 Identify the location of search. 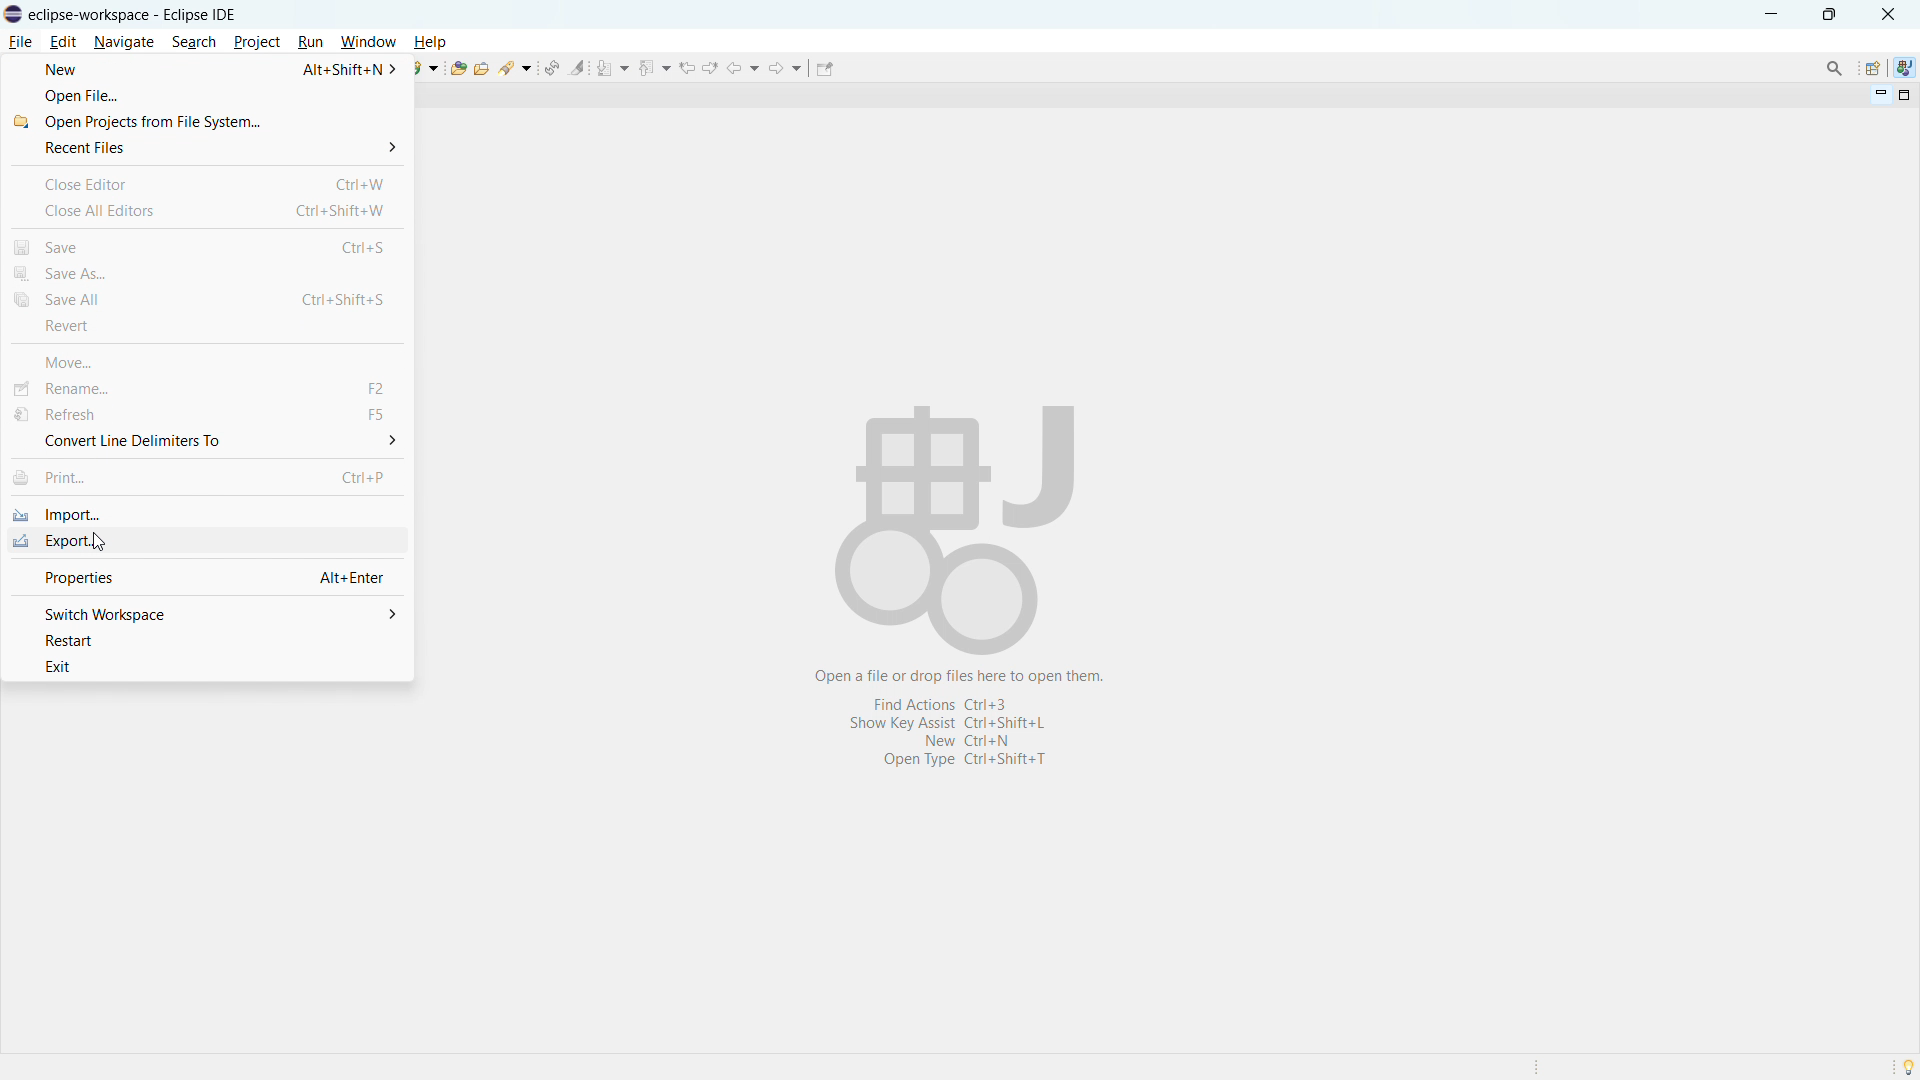
(516, 66).